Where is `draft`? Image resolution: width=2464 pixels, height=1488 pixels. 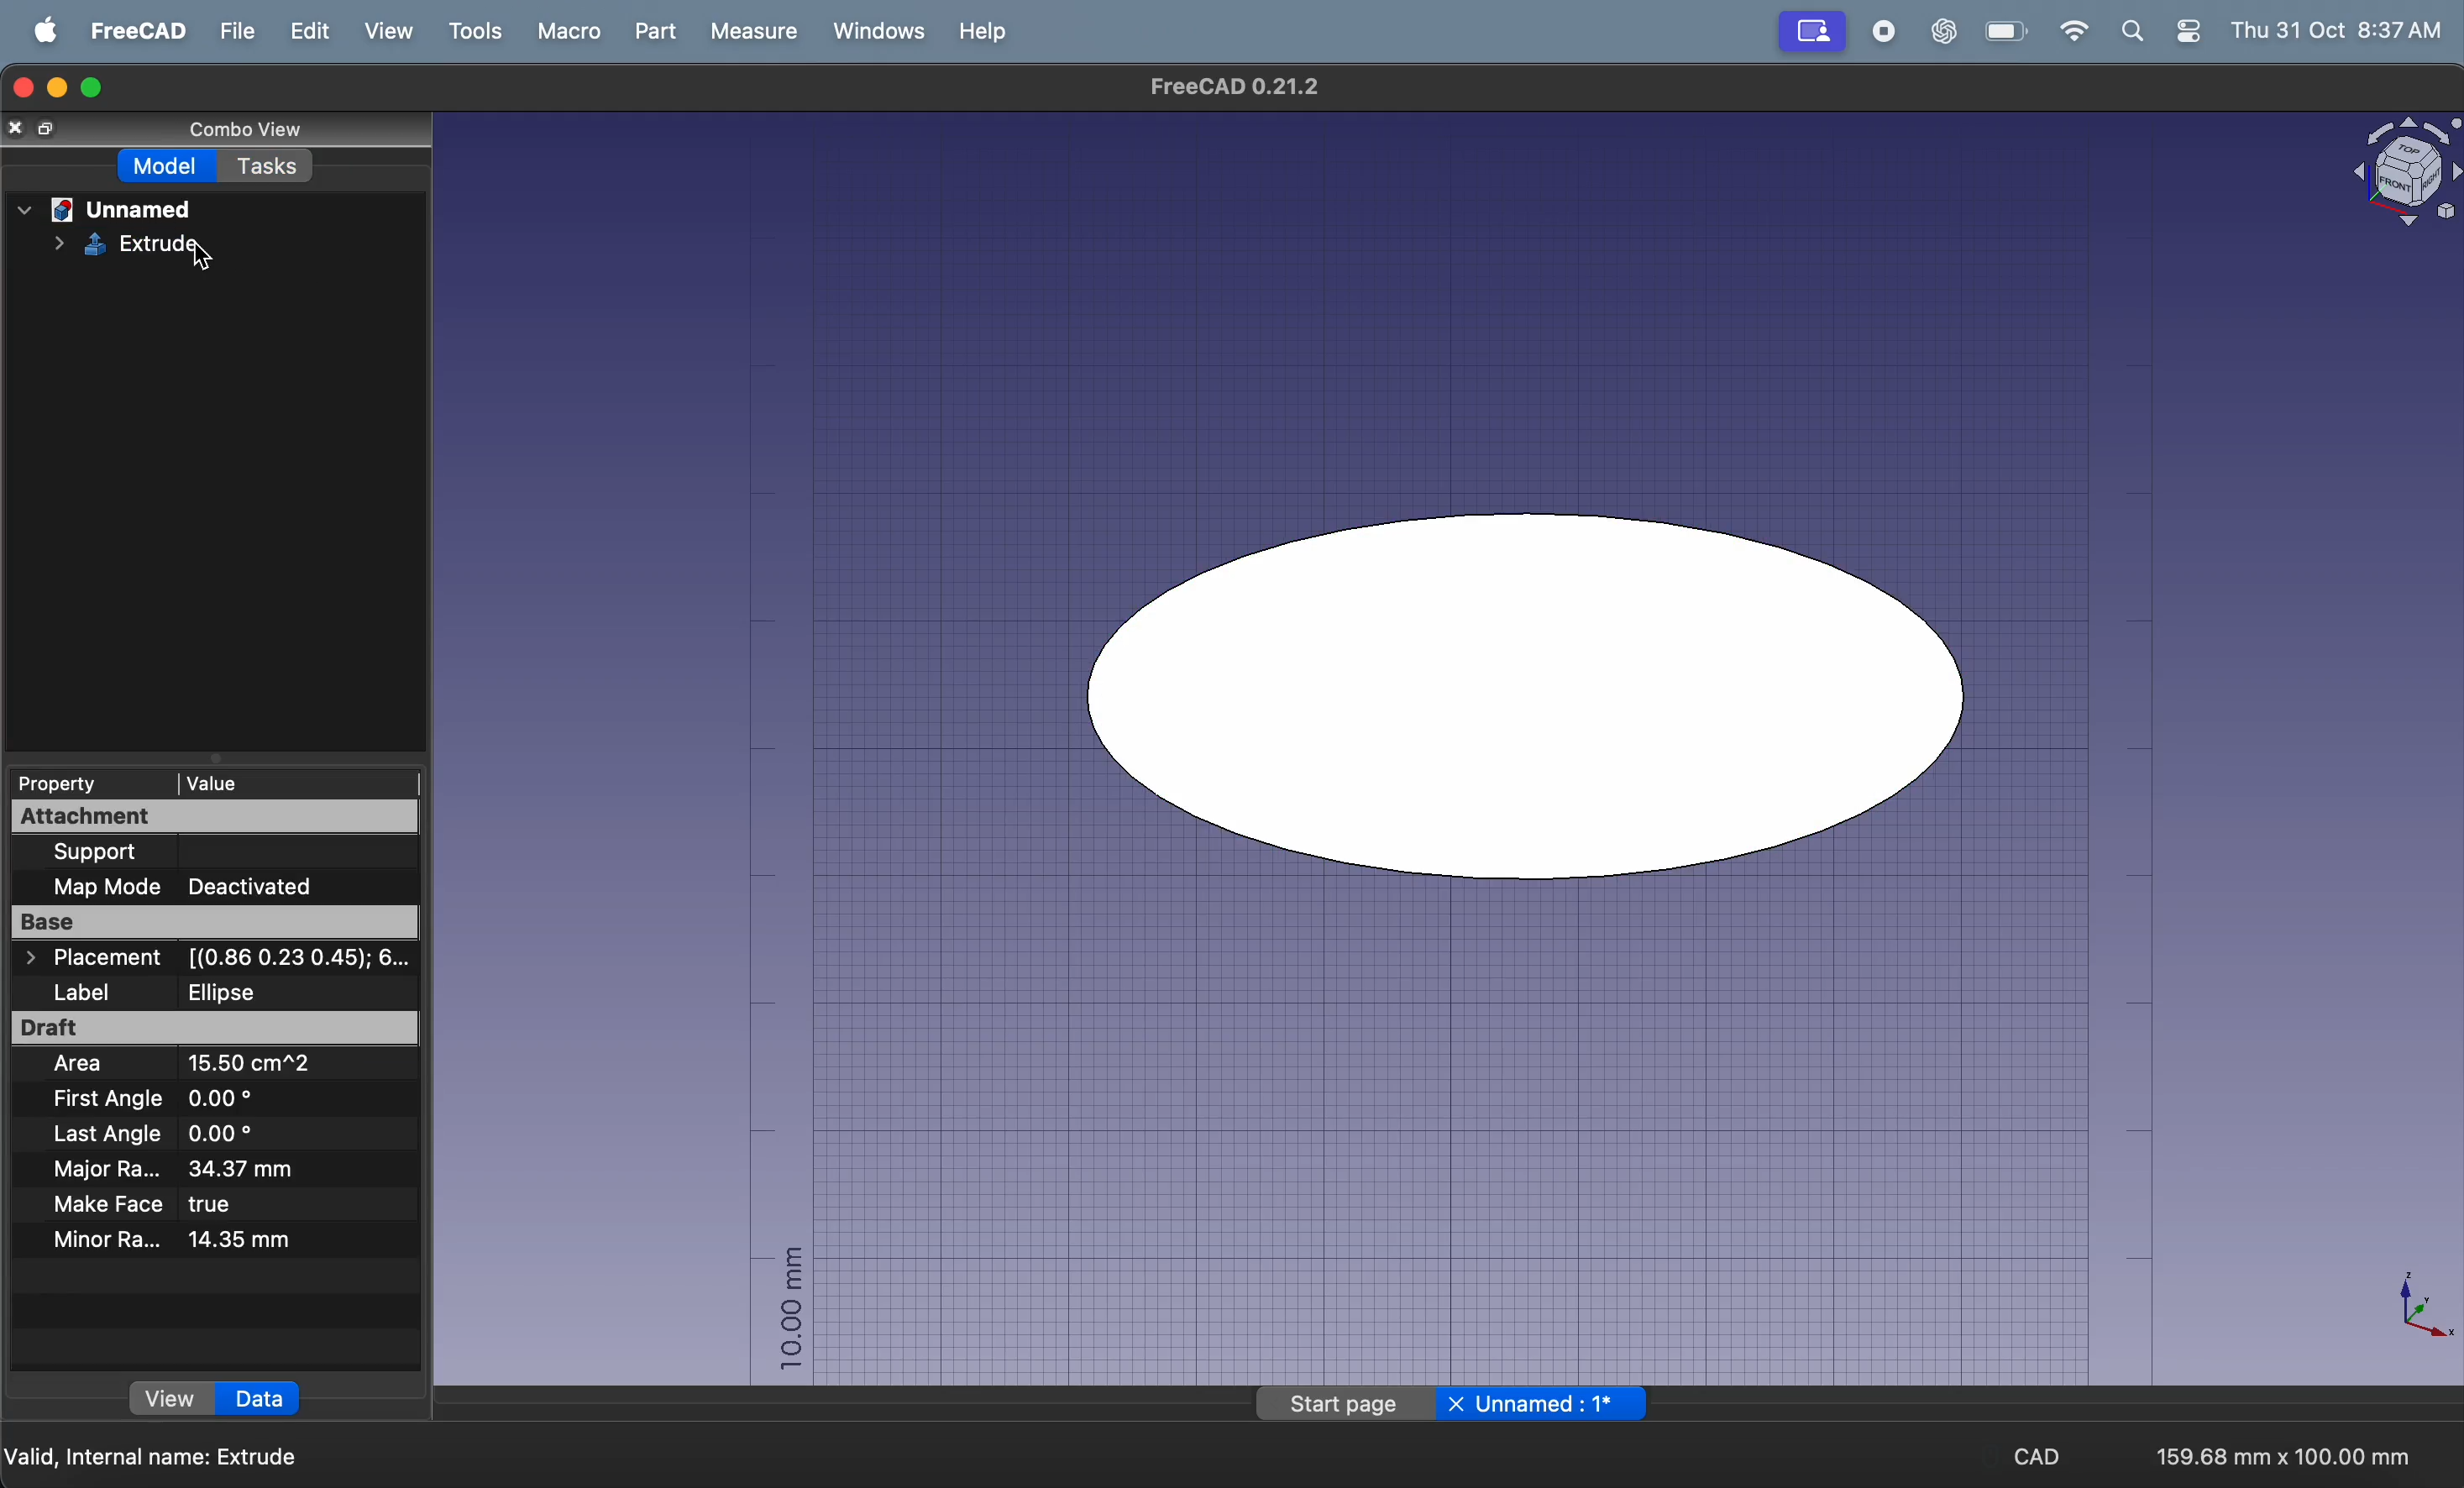
draft is located at coordinates (215, 1029).